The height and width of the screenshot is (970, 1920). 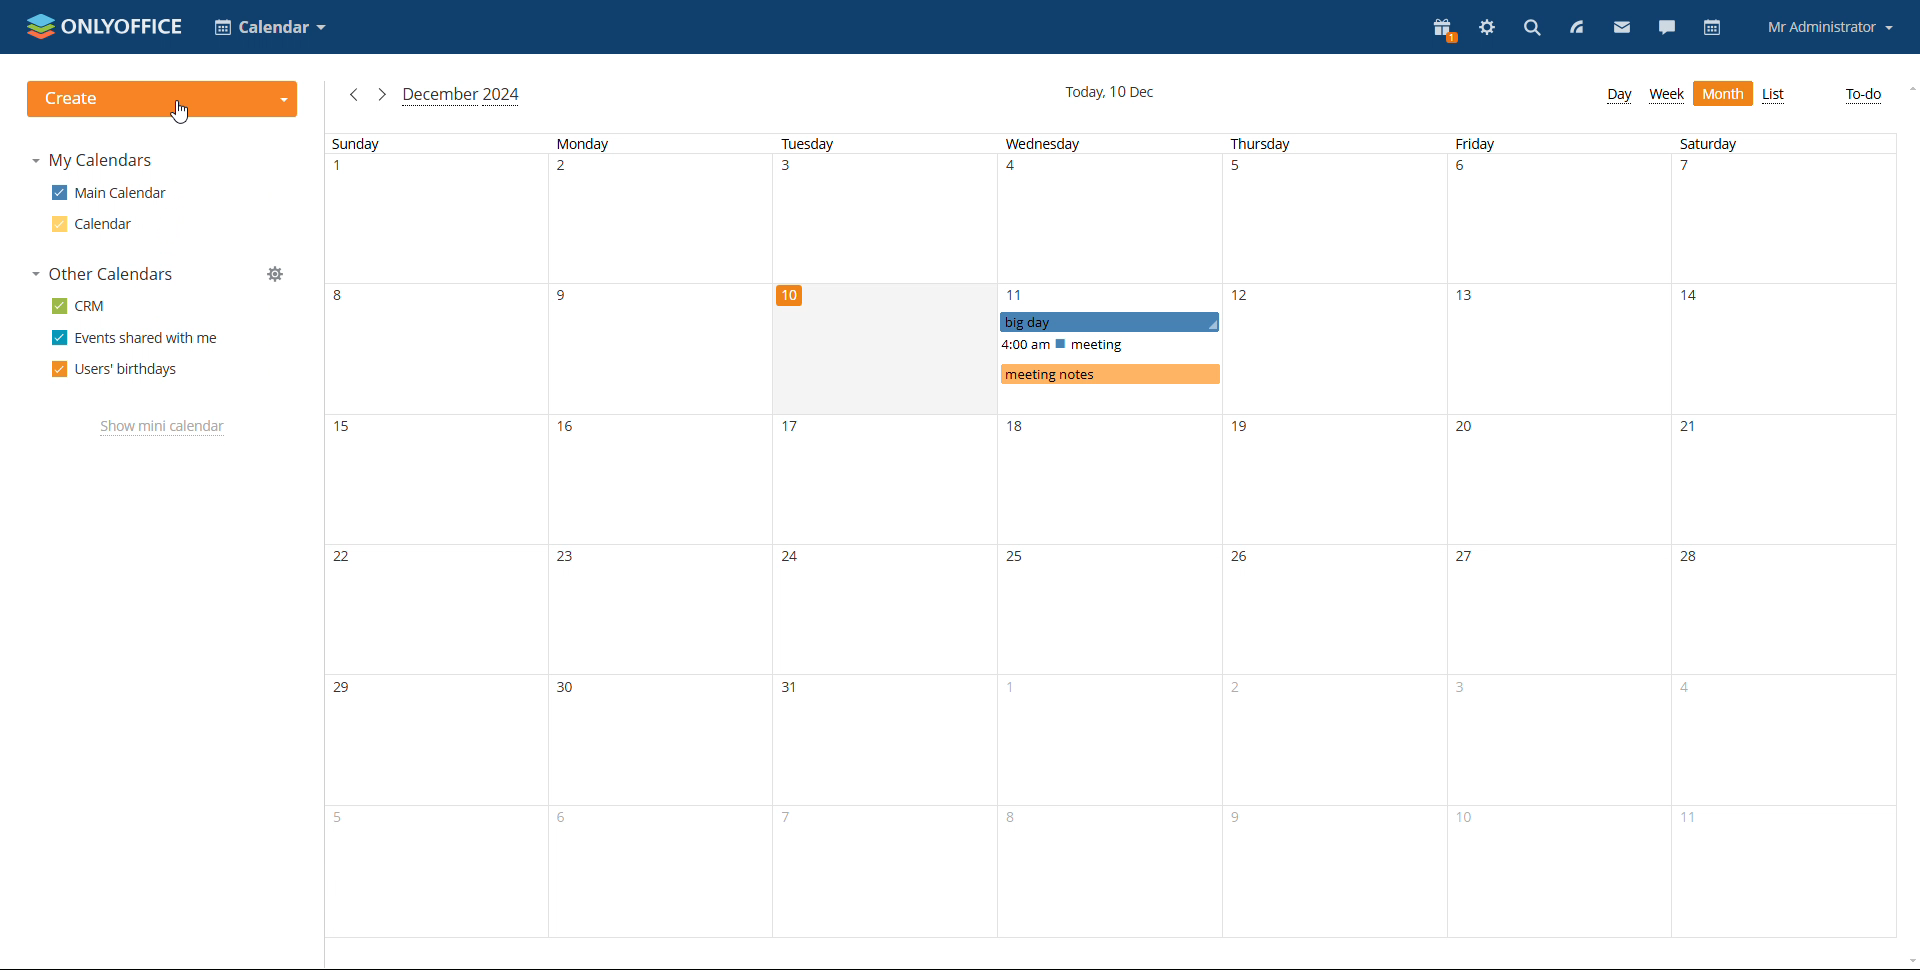 What do you see at coordinates (1665, 28) in the screenshot?
I see `talk` at bounding box center [1665, 28].